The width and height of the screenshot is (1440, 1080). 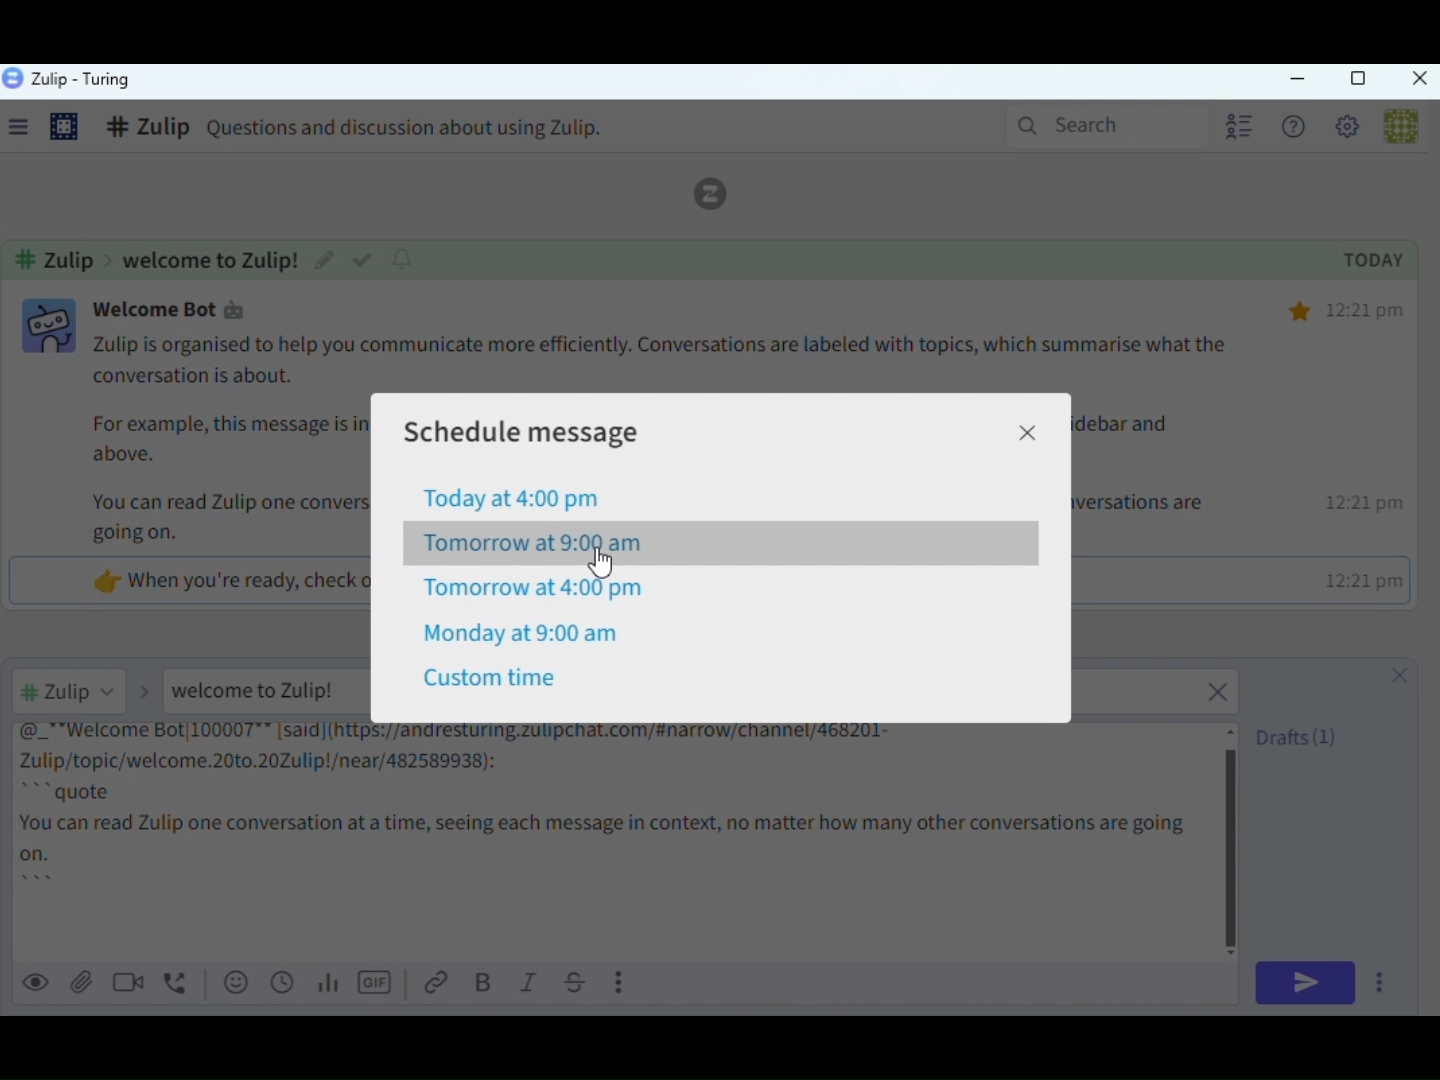 I want to click on Tomorrow at 9:00am, so click(x=533, y=545).